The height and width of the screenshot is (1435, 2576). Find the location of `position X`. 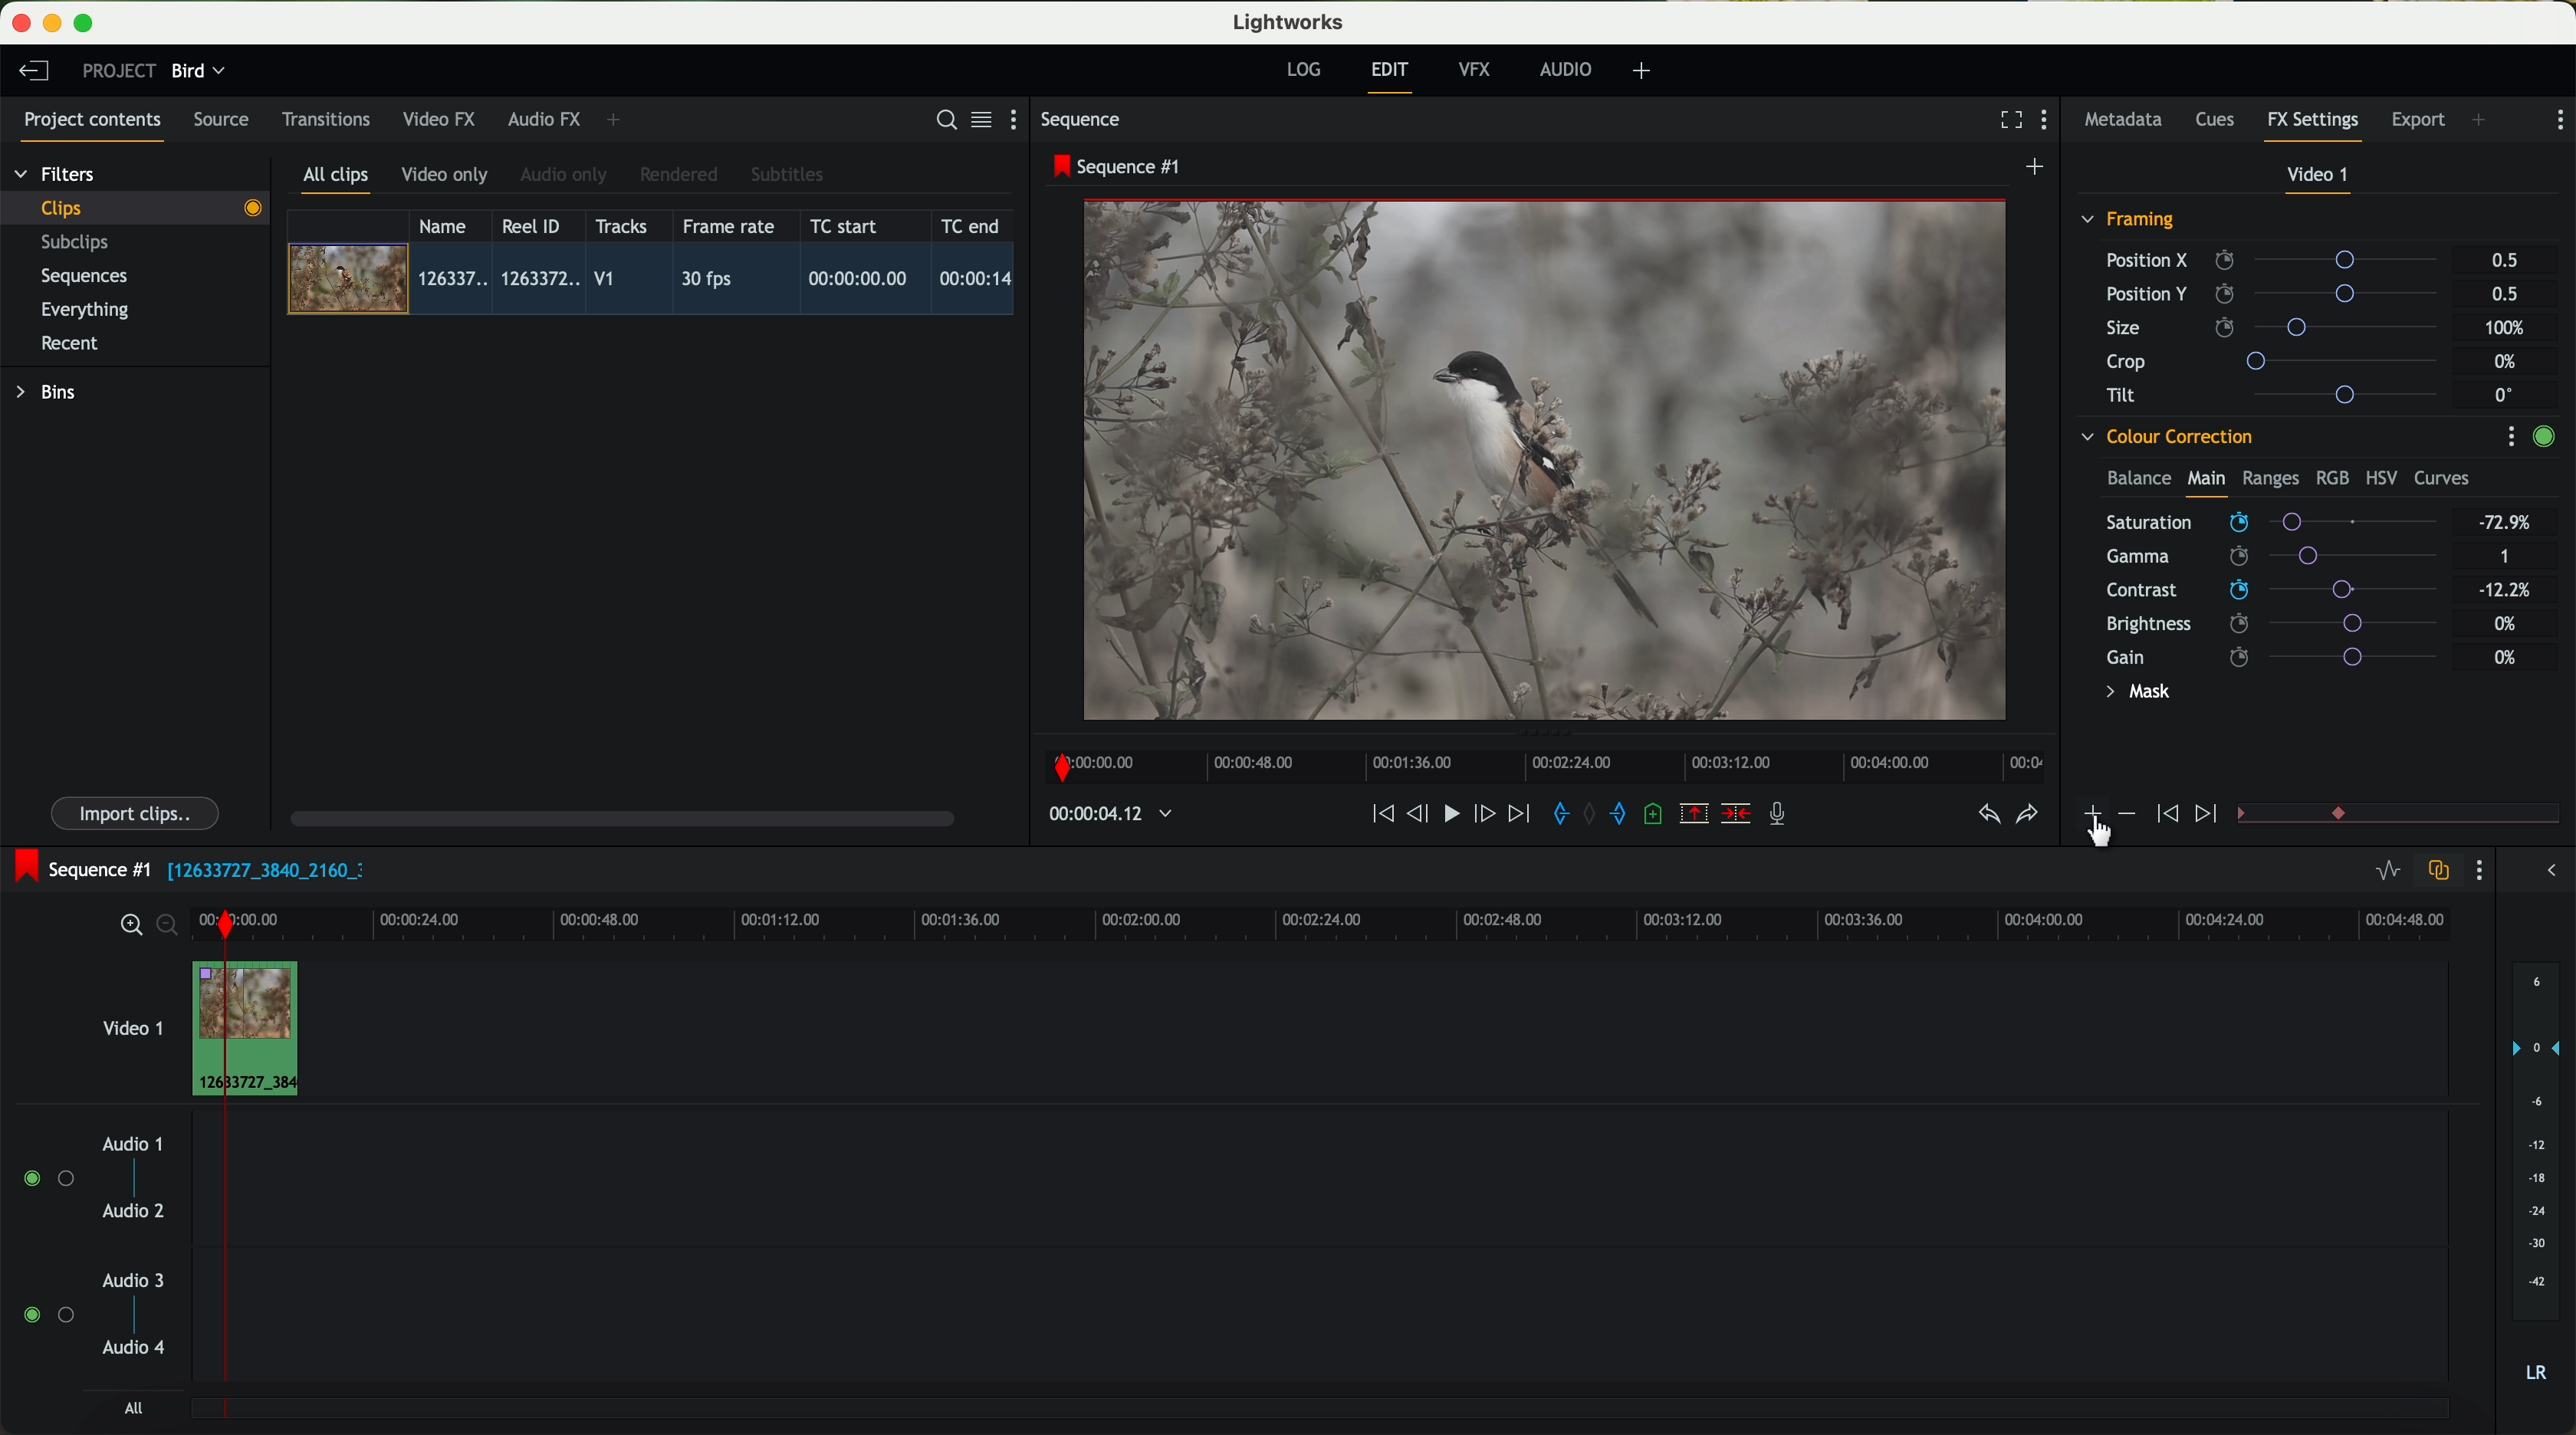

position X is located at coordinates (2279, 260).